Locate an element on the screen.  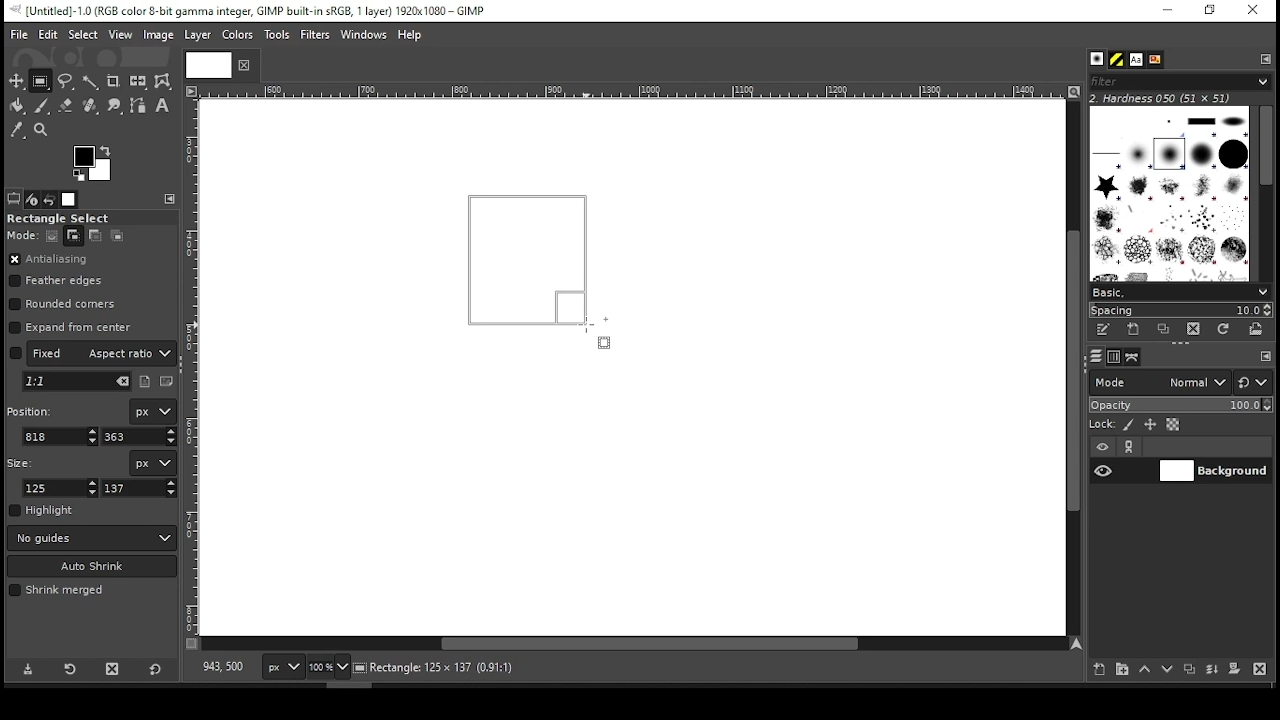
new layer is located at coordinates (1095, 667).